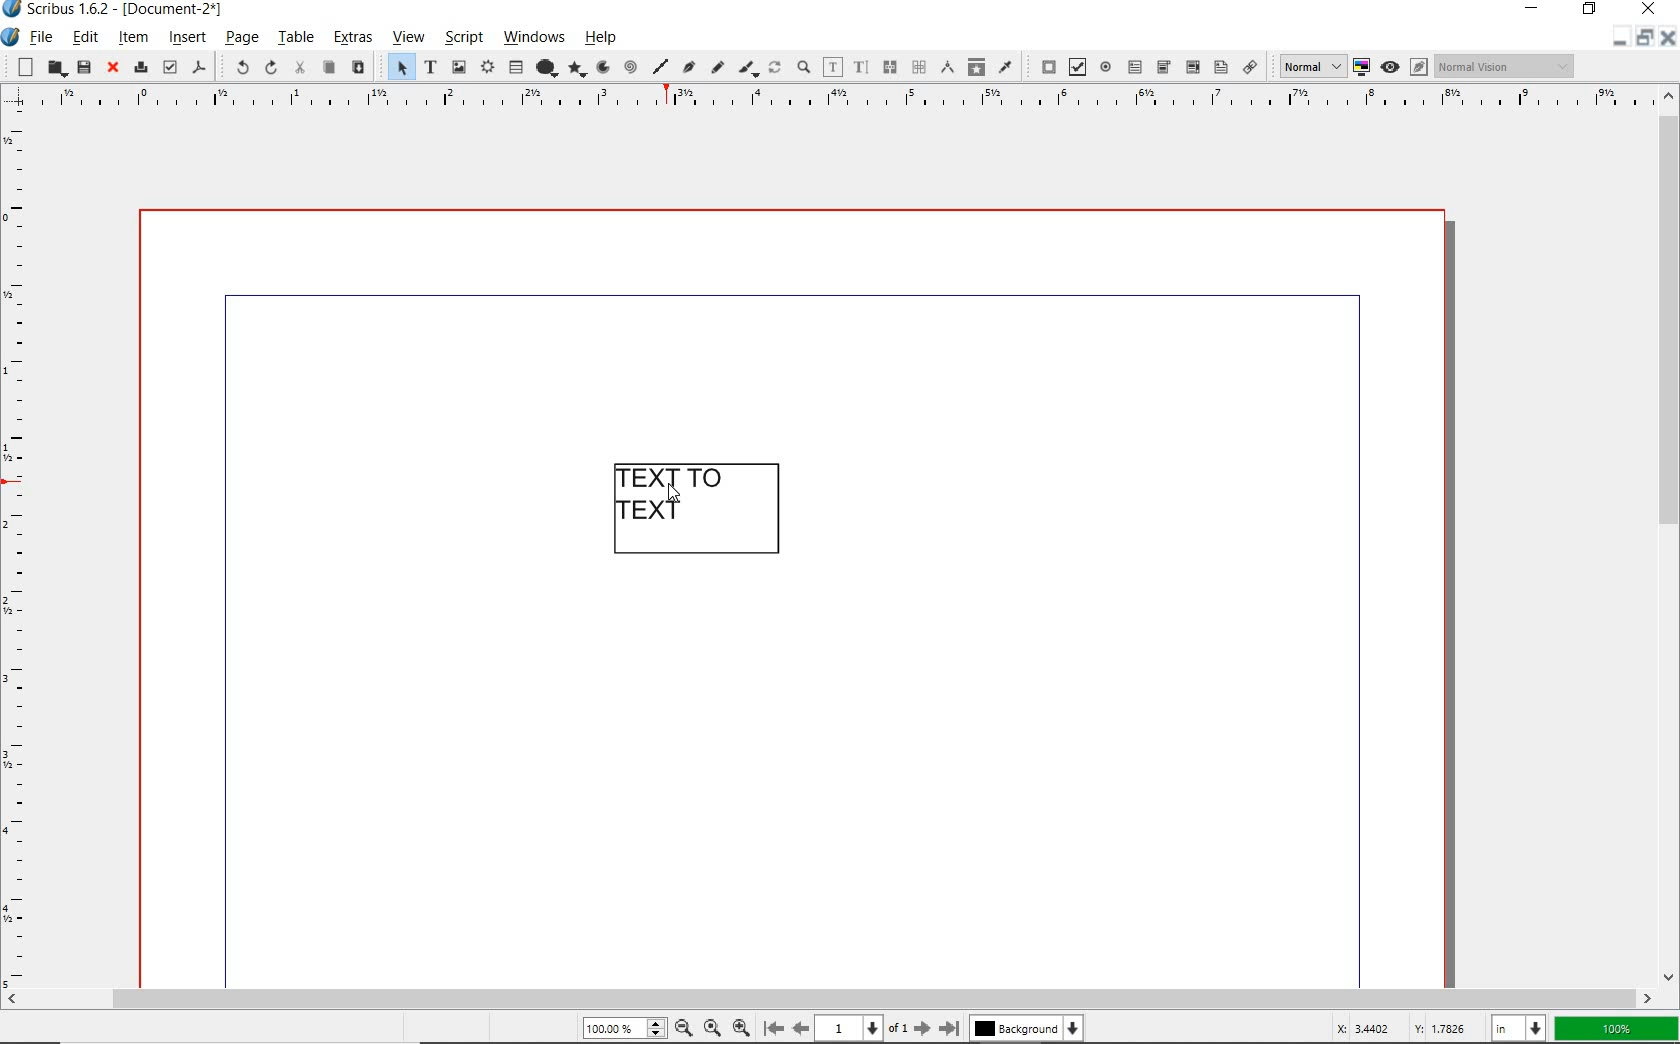 The width and height of the screenshot is (1680, 1044). I want to click on close, so click(113, 68).